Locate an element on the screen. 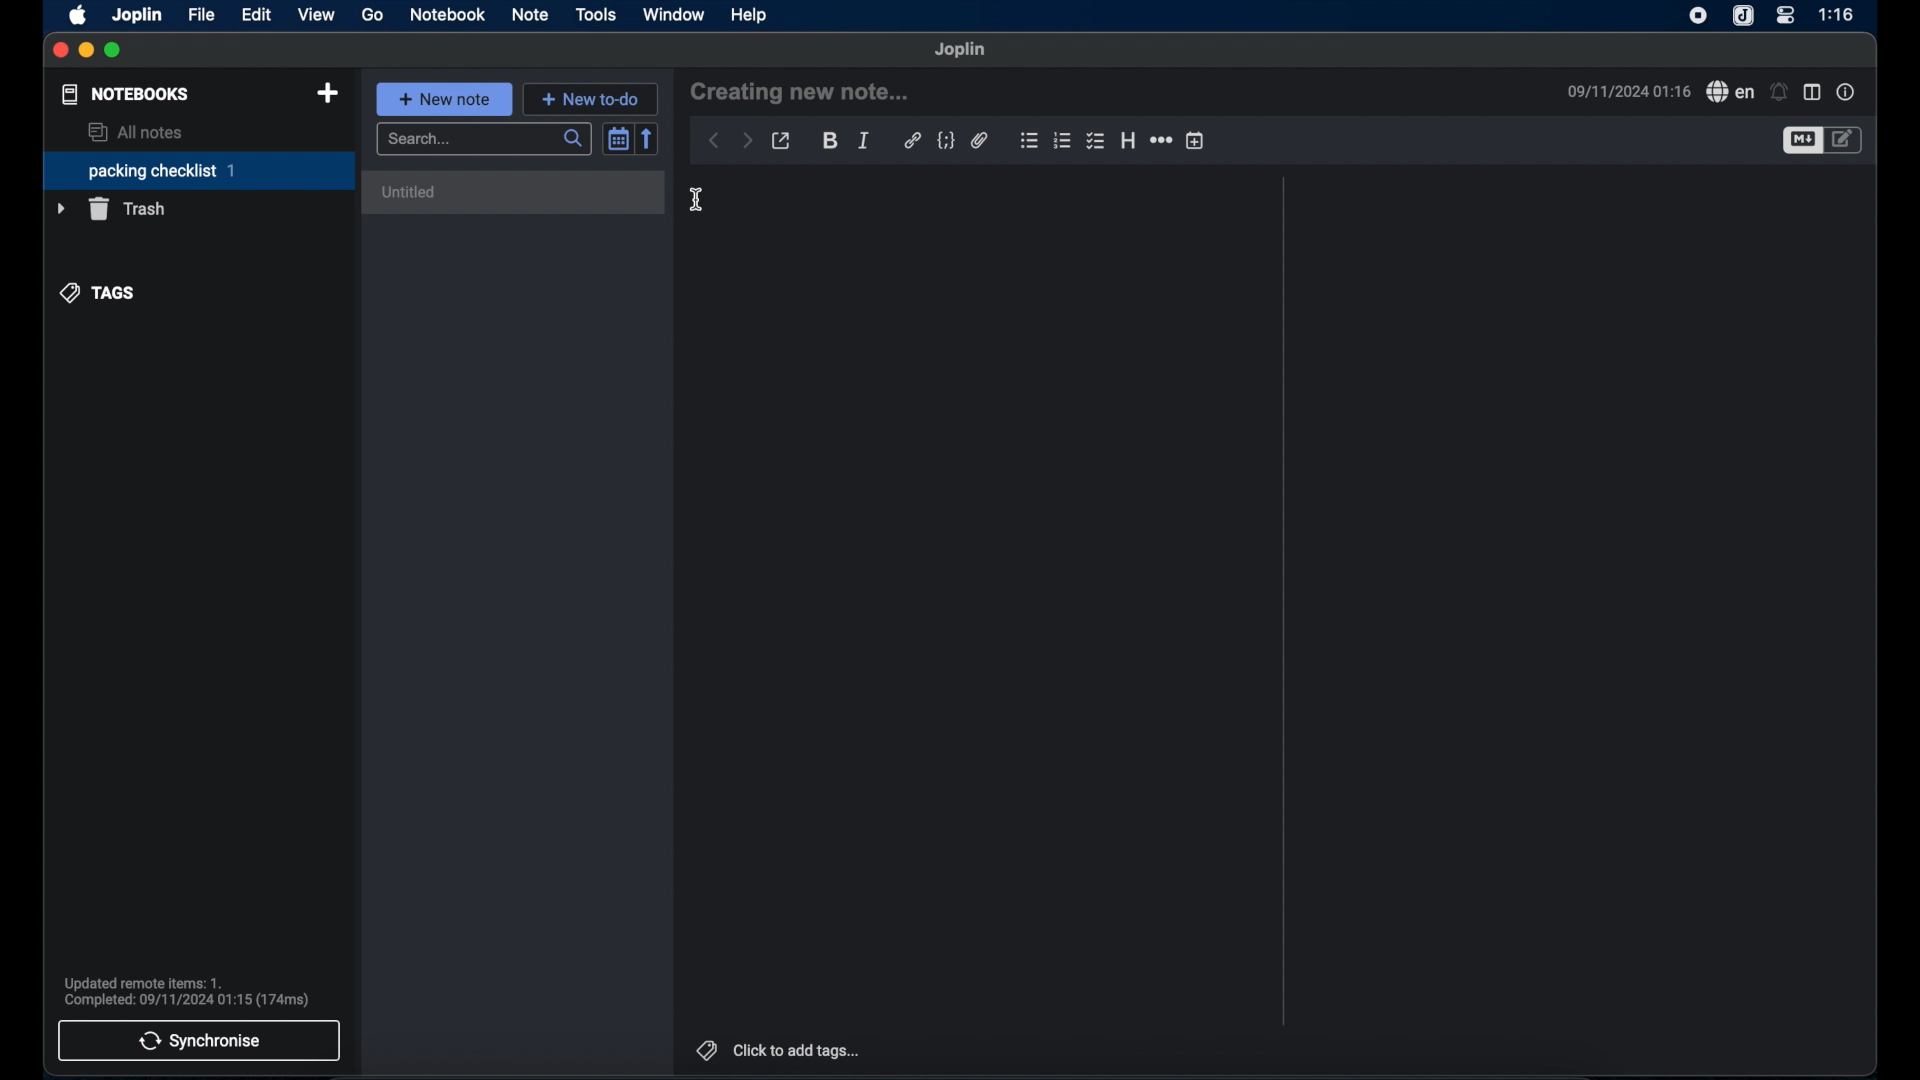  tools is located at coordinates (597, 15).